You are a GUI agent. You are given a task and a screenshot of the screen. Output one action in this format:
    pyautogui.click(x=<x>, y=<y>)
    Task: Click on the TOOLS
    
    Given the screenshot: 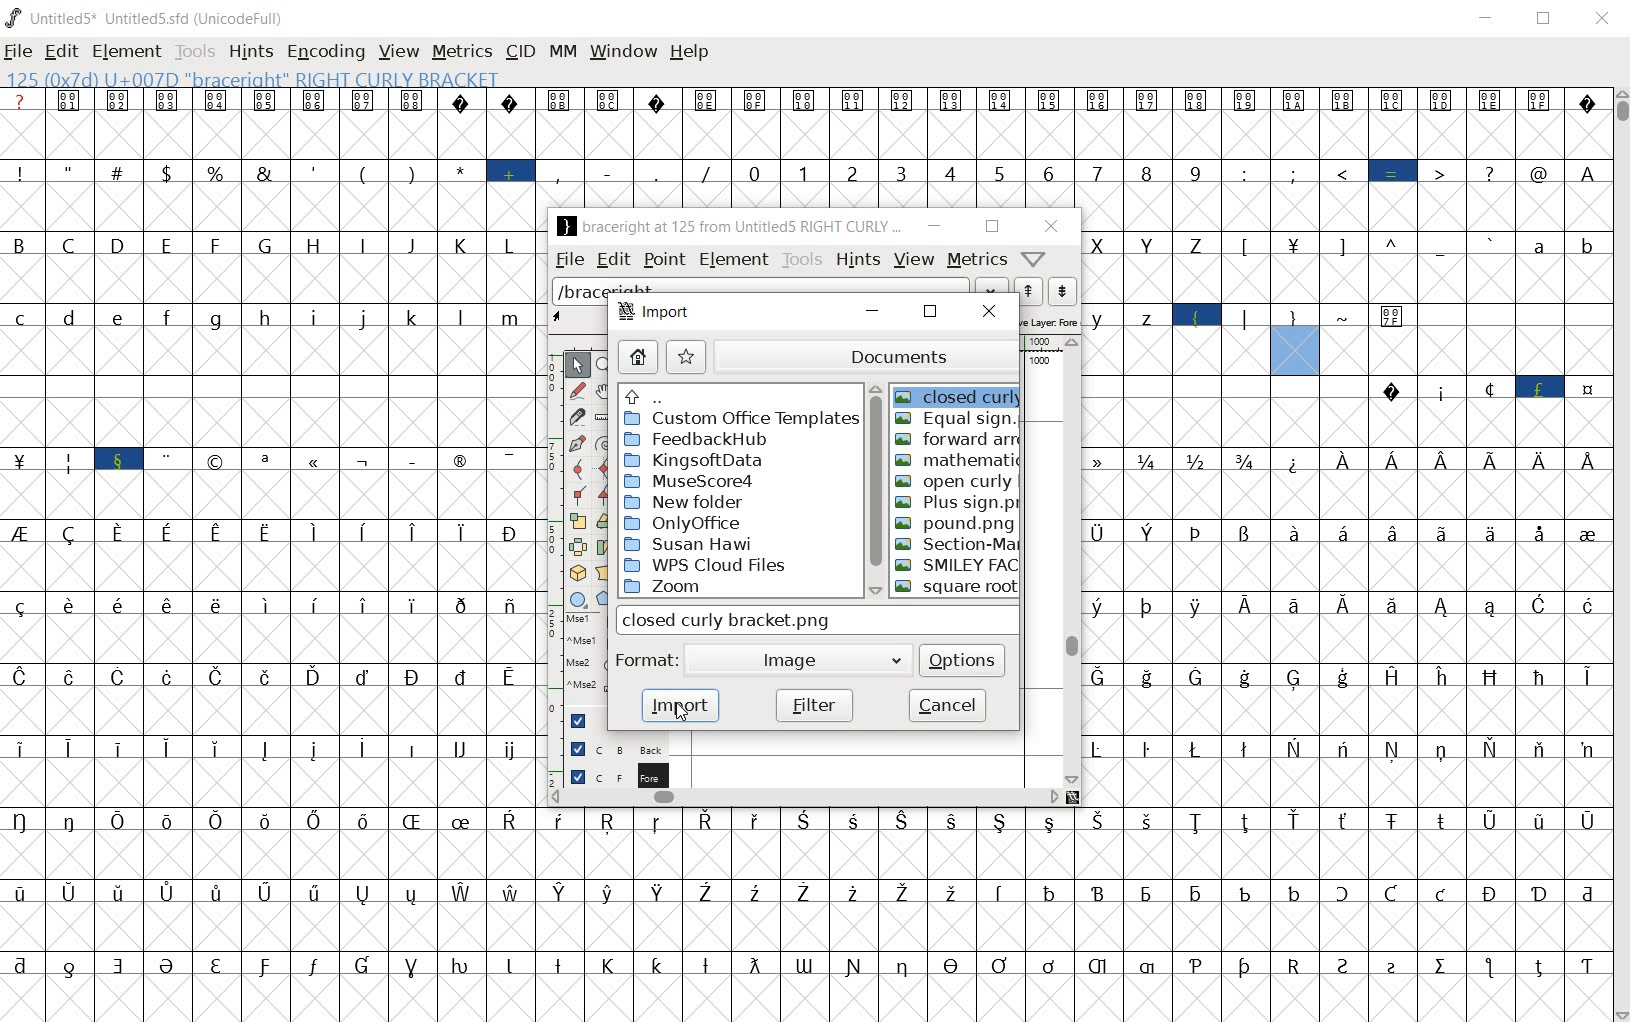 What is the action you would take?
    pyautogui.click(x=193, y=53)
    